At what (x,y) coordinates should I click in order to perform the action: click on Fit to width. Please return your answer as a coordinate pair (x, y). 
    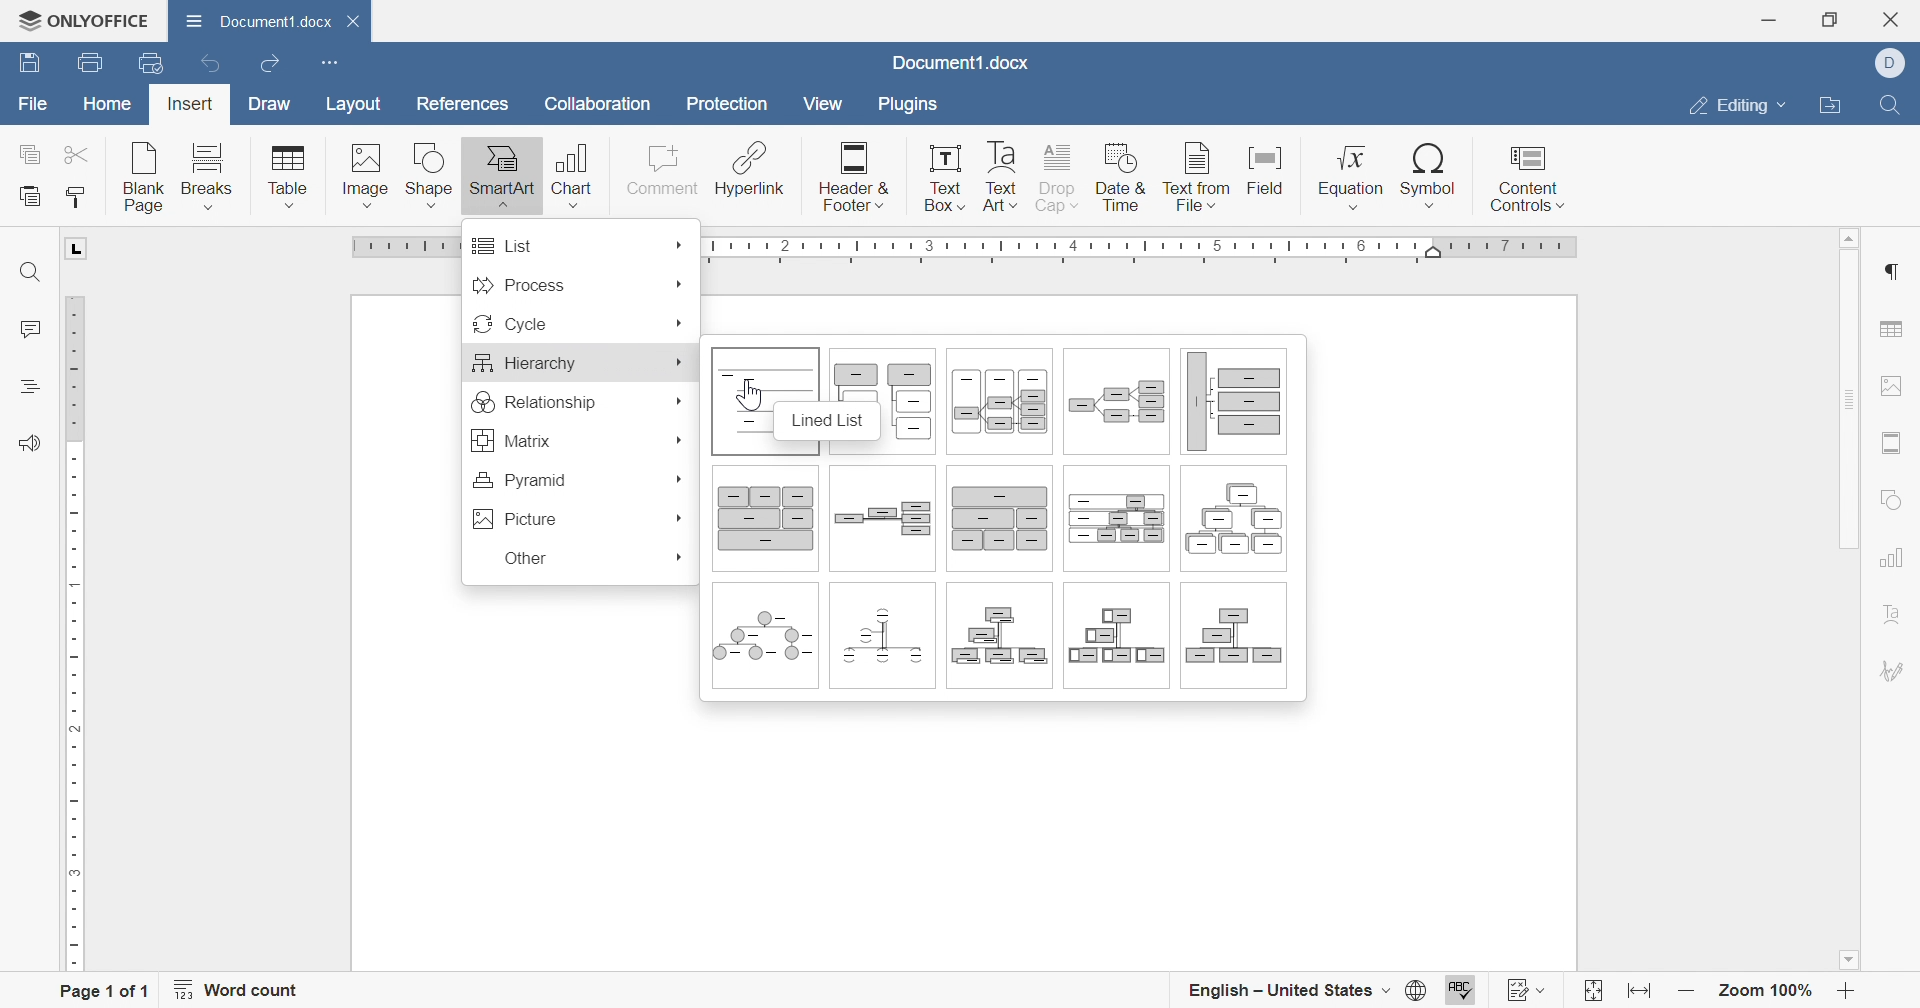
    Looking at the image, I should click on (1636, 992).